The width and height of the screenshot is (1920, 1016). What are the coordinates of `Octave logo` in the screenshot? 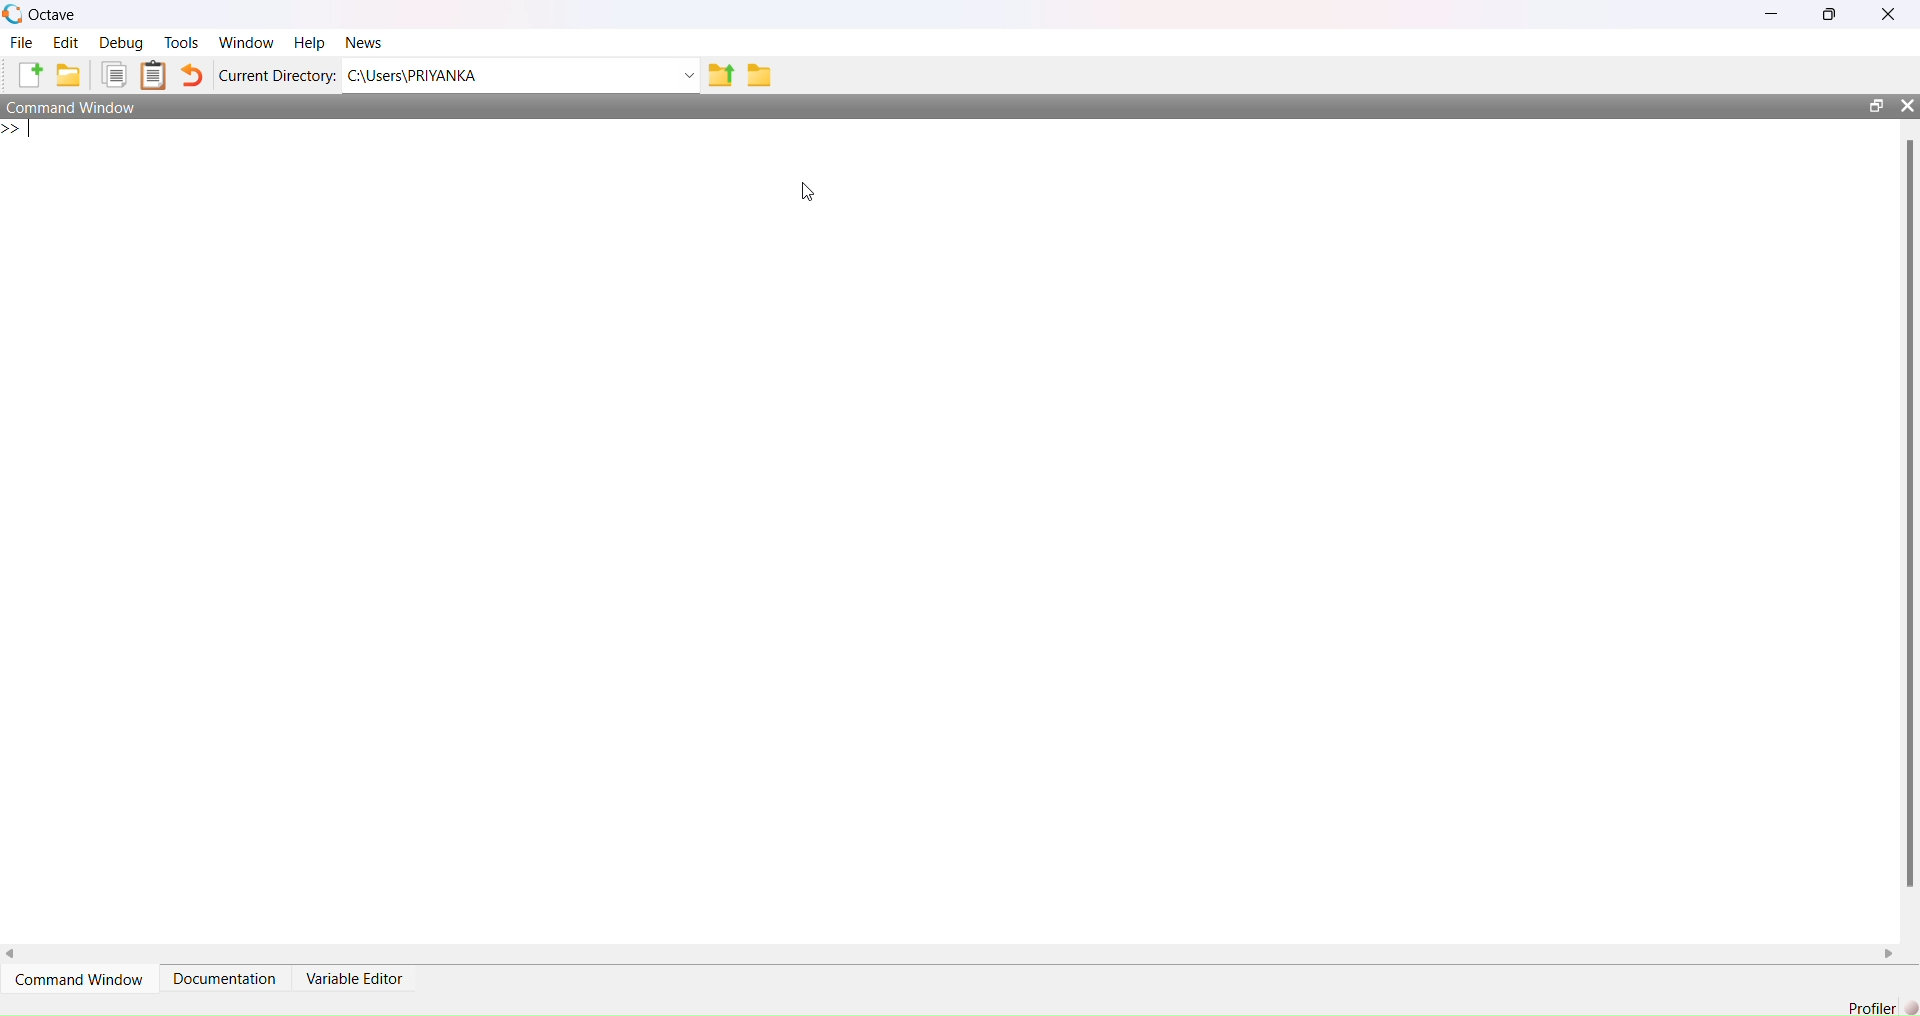 It's located at (13, 13).